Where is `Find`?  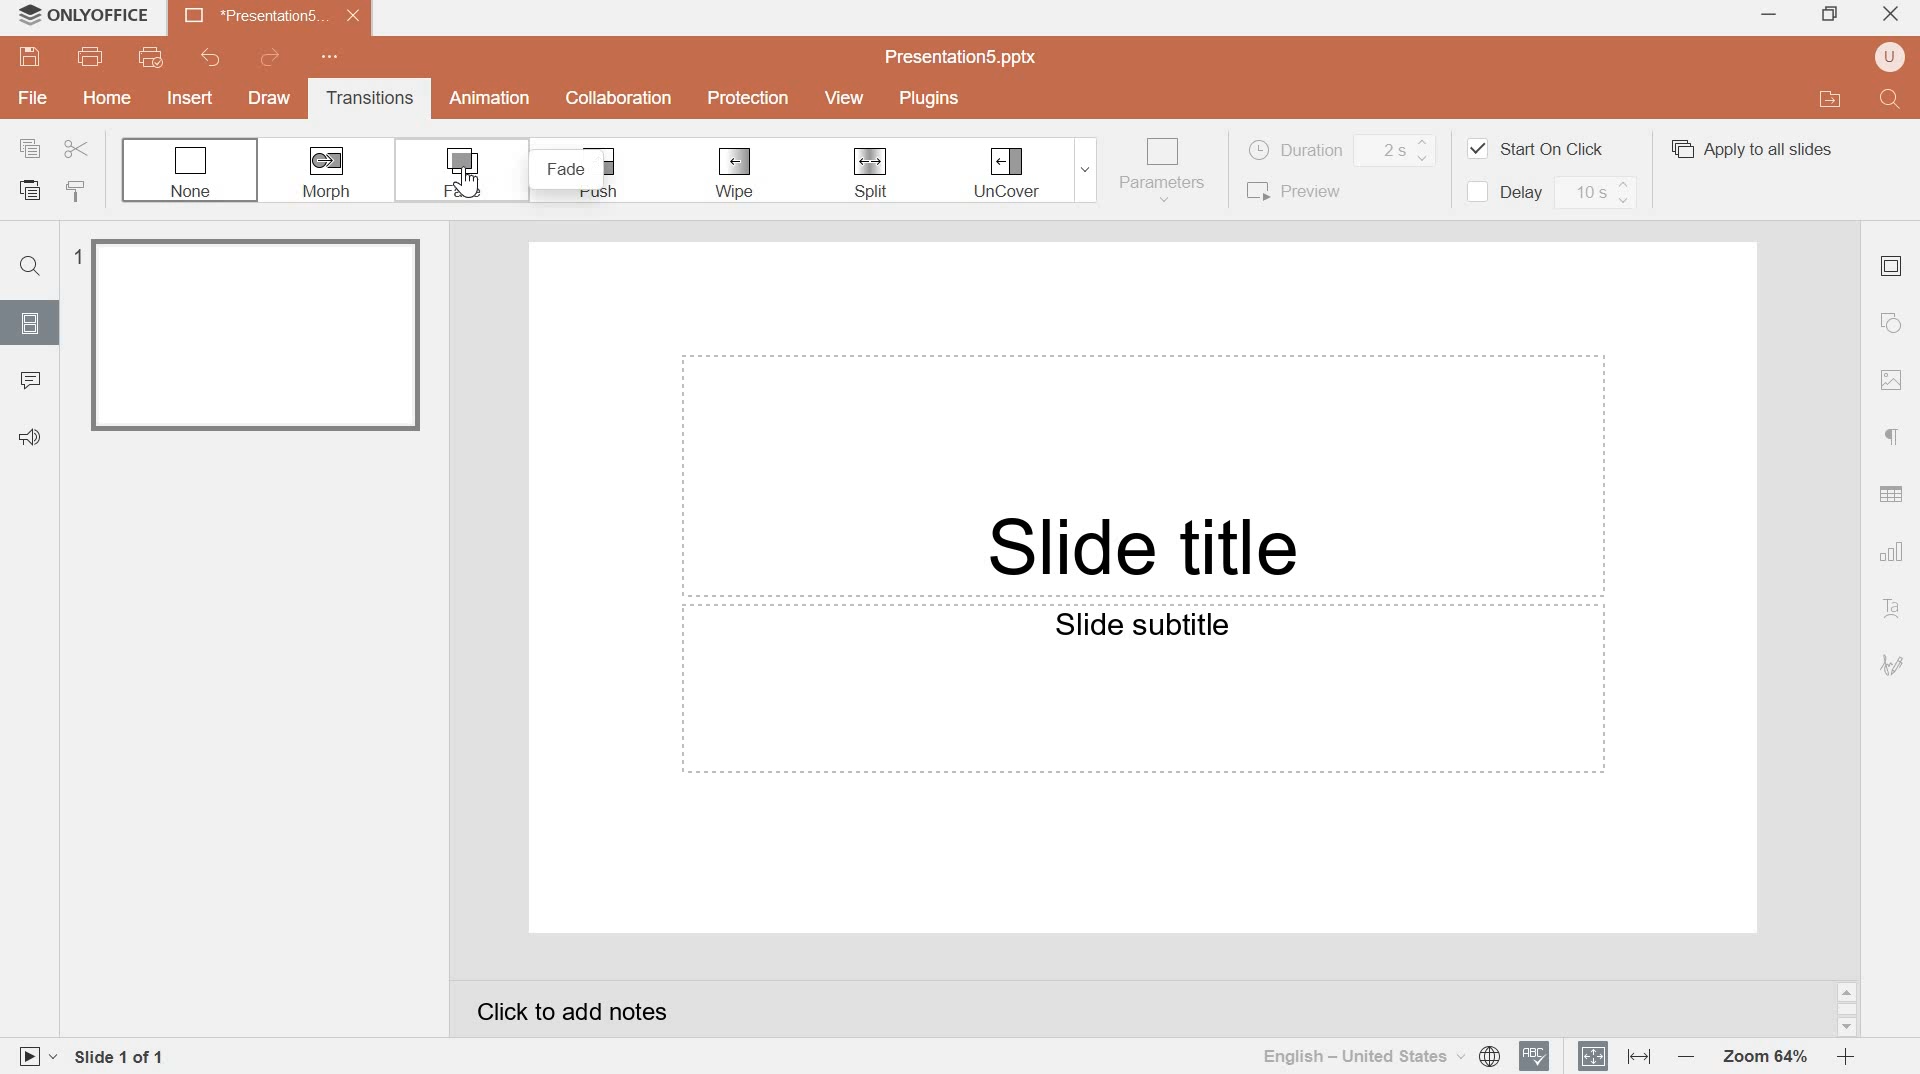 Find is located at coordinates (1892, 100).